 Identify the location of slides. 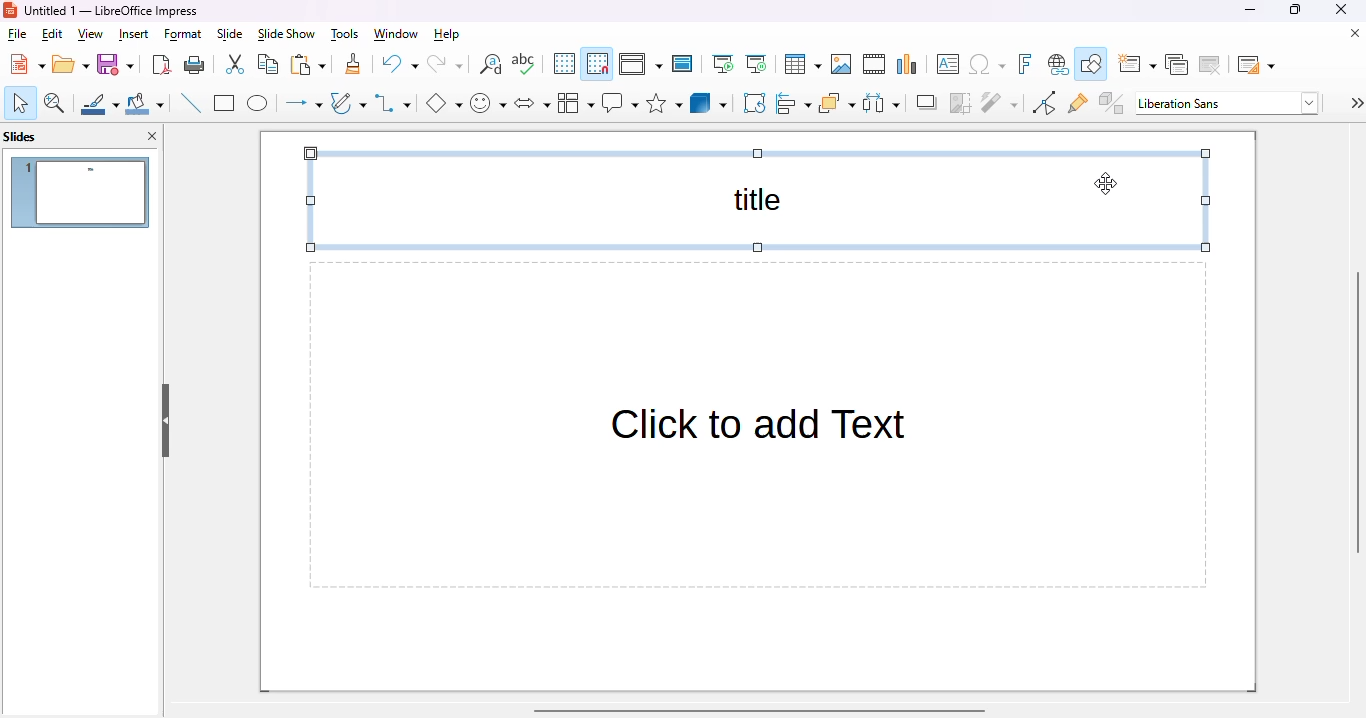
(21, 137).